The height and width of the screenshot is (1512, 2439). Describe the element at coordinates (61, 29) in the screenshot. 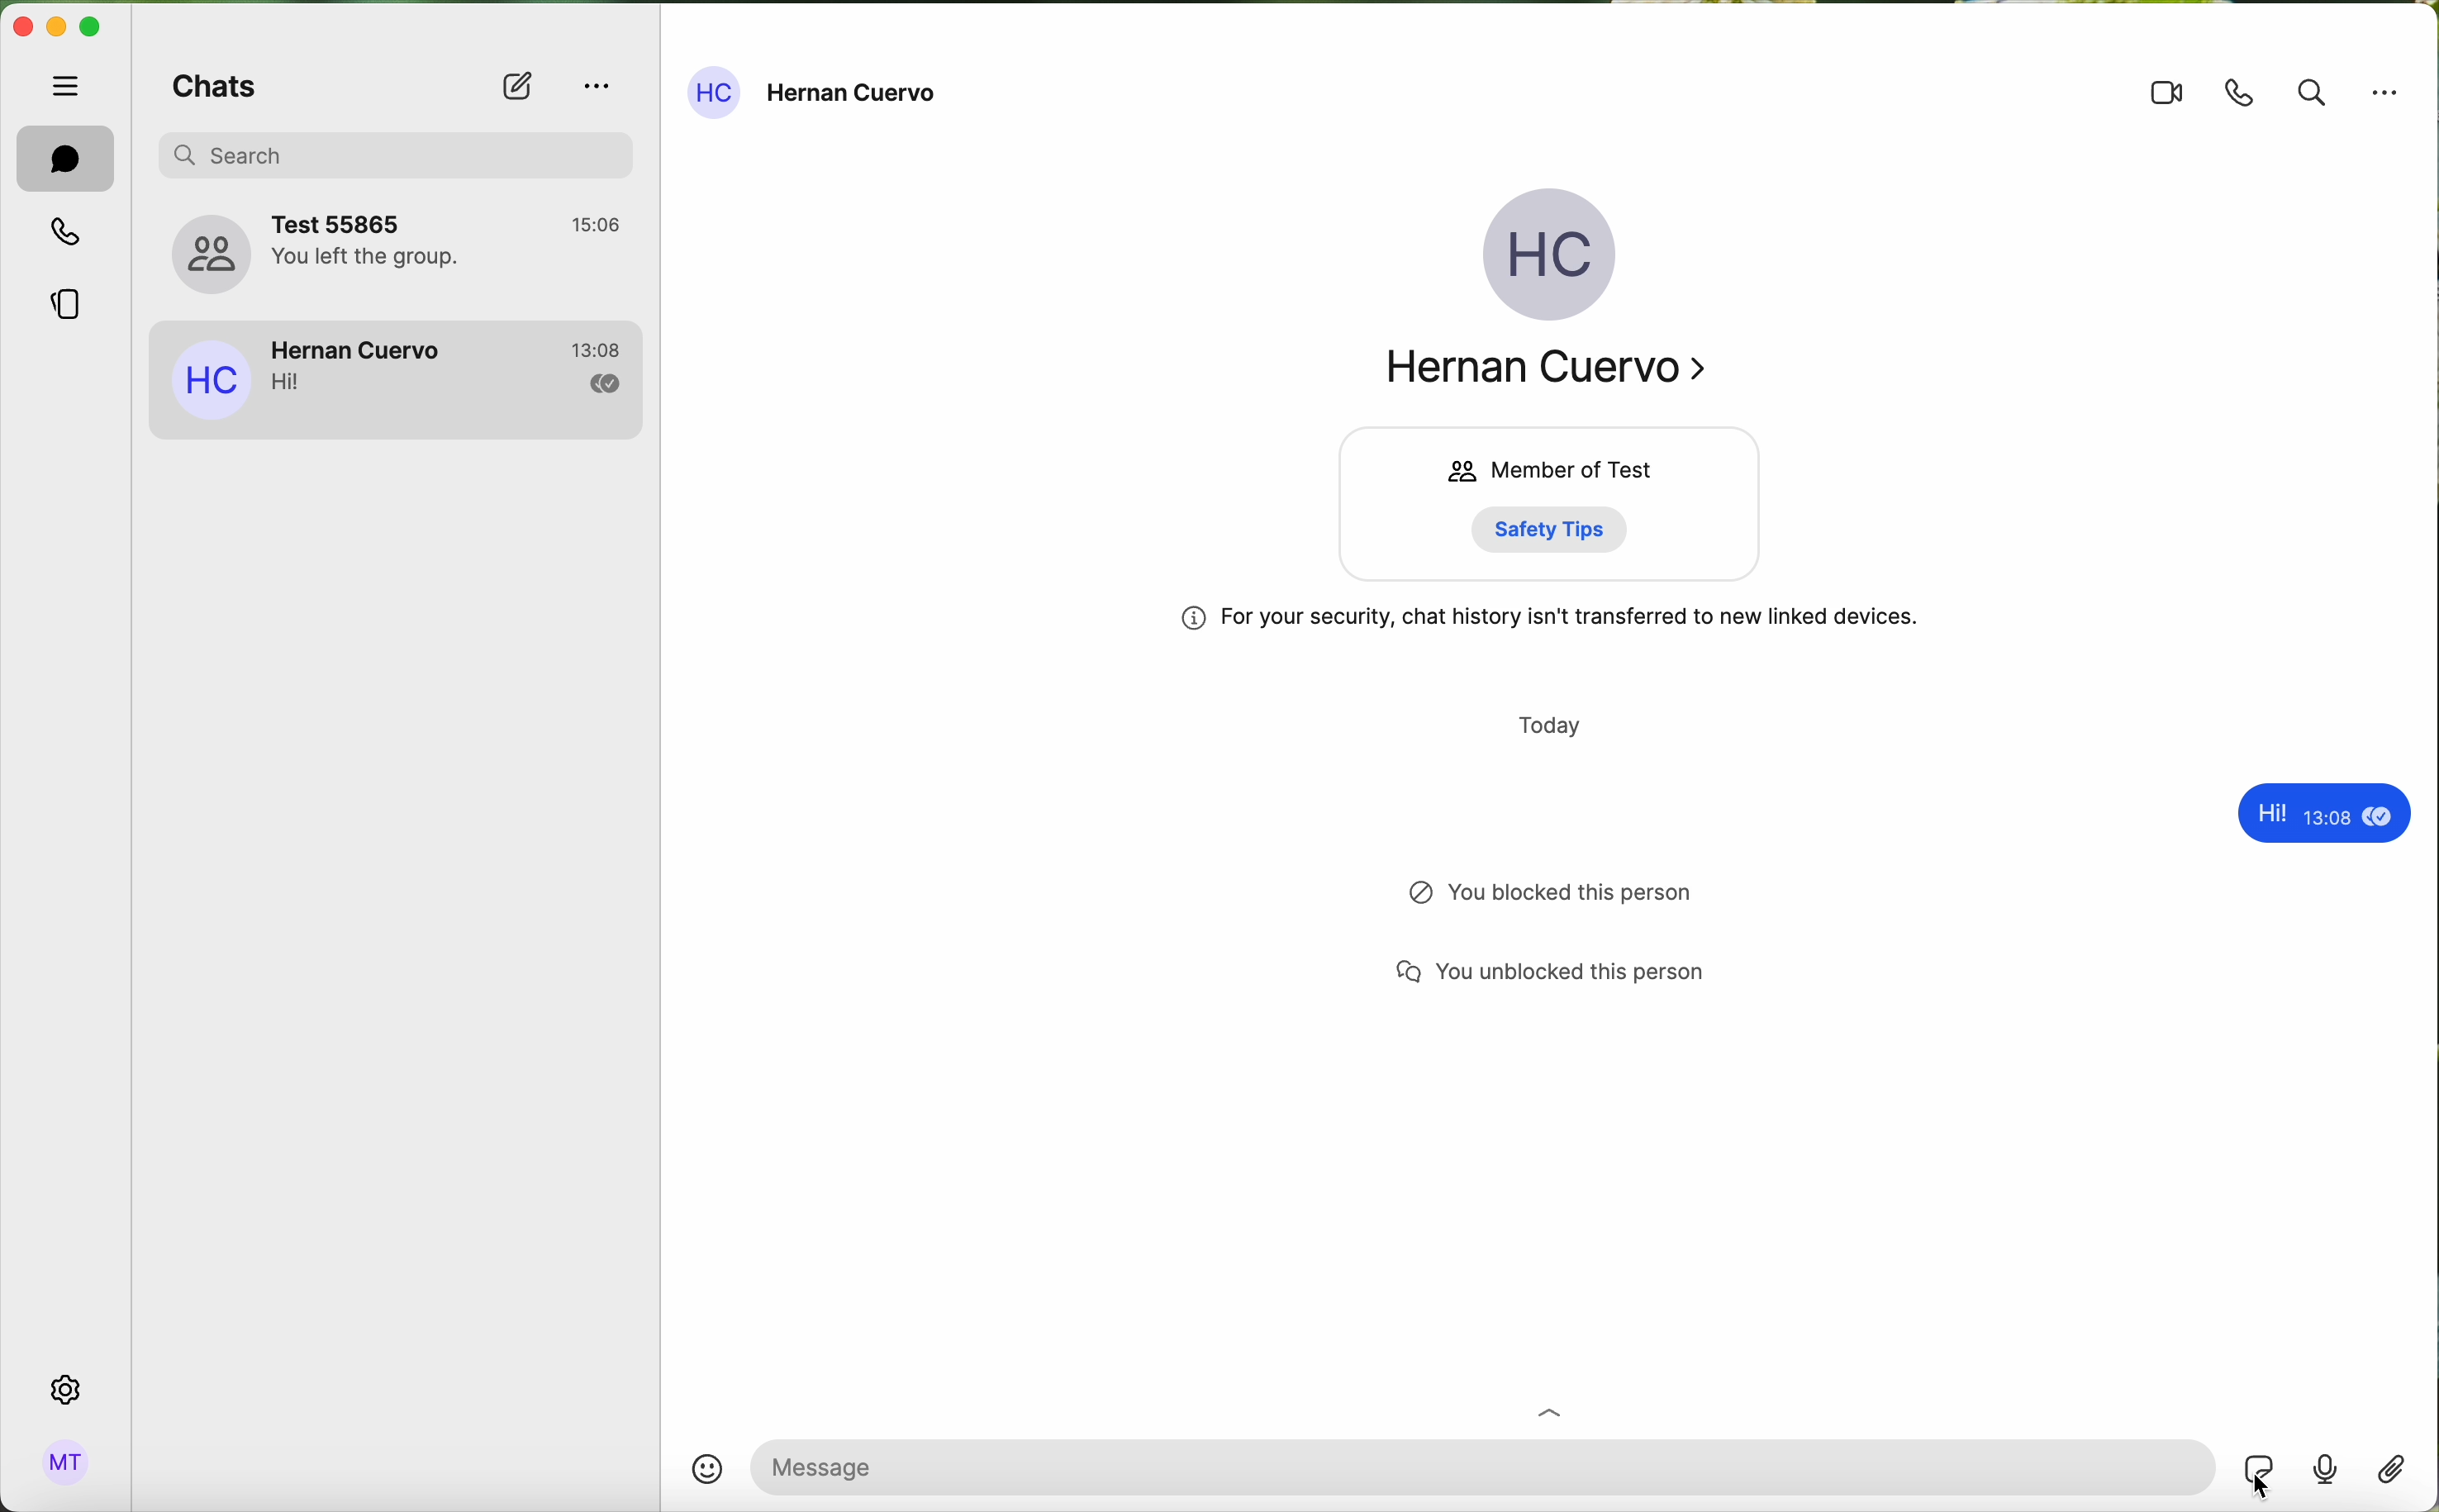

I see `screen buttons` at that location.